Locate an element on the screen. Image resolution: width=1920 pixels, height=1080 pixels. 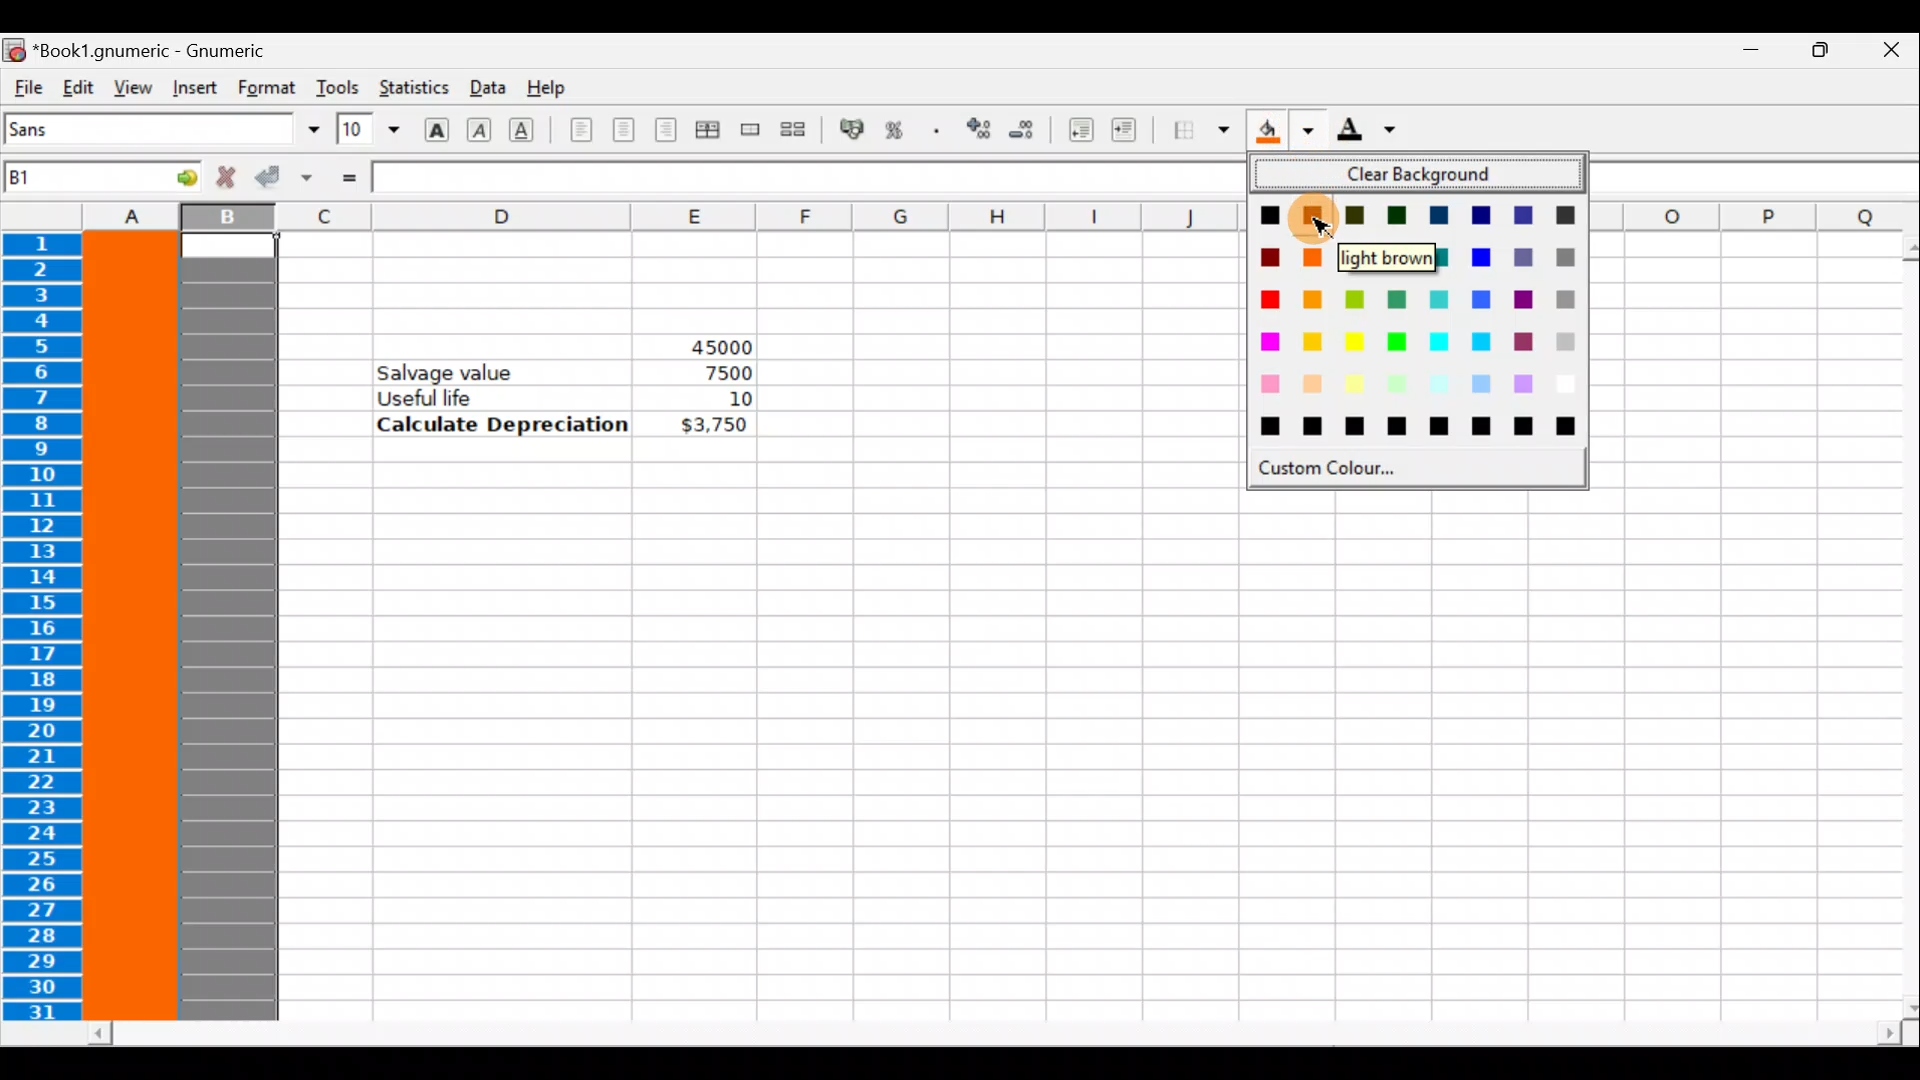
Decrease indent, align contents to the left is located at coordinates (1075, 130).